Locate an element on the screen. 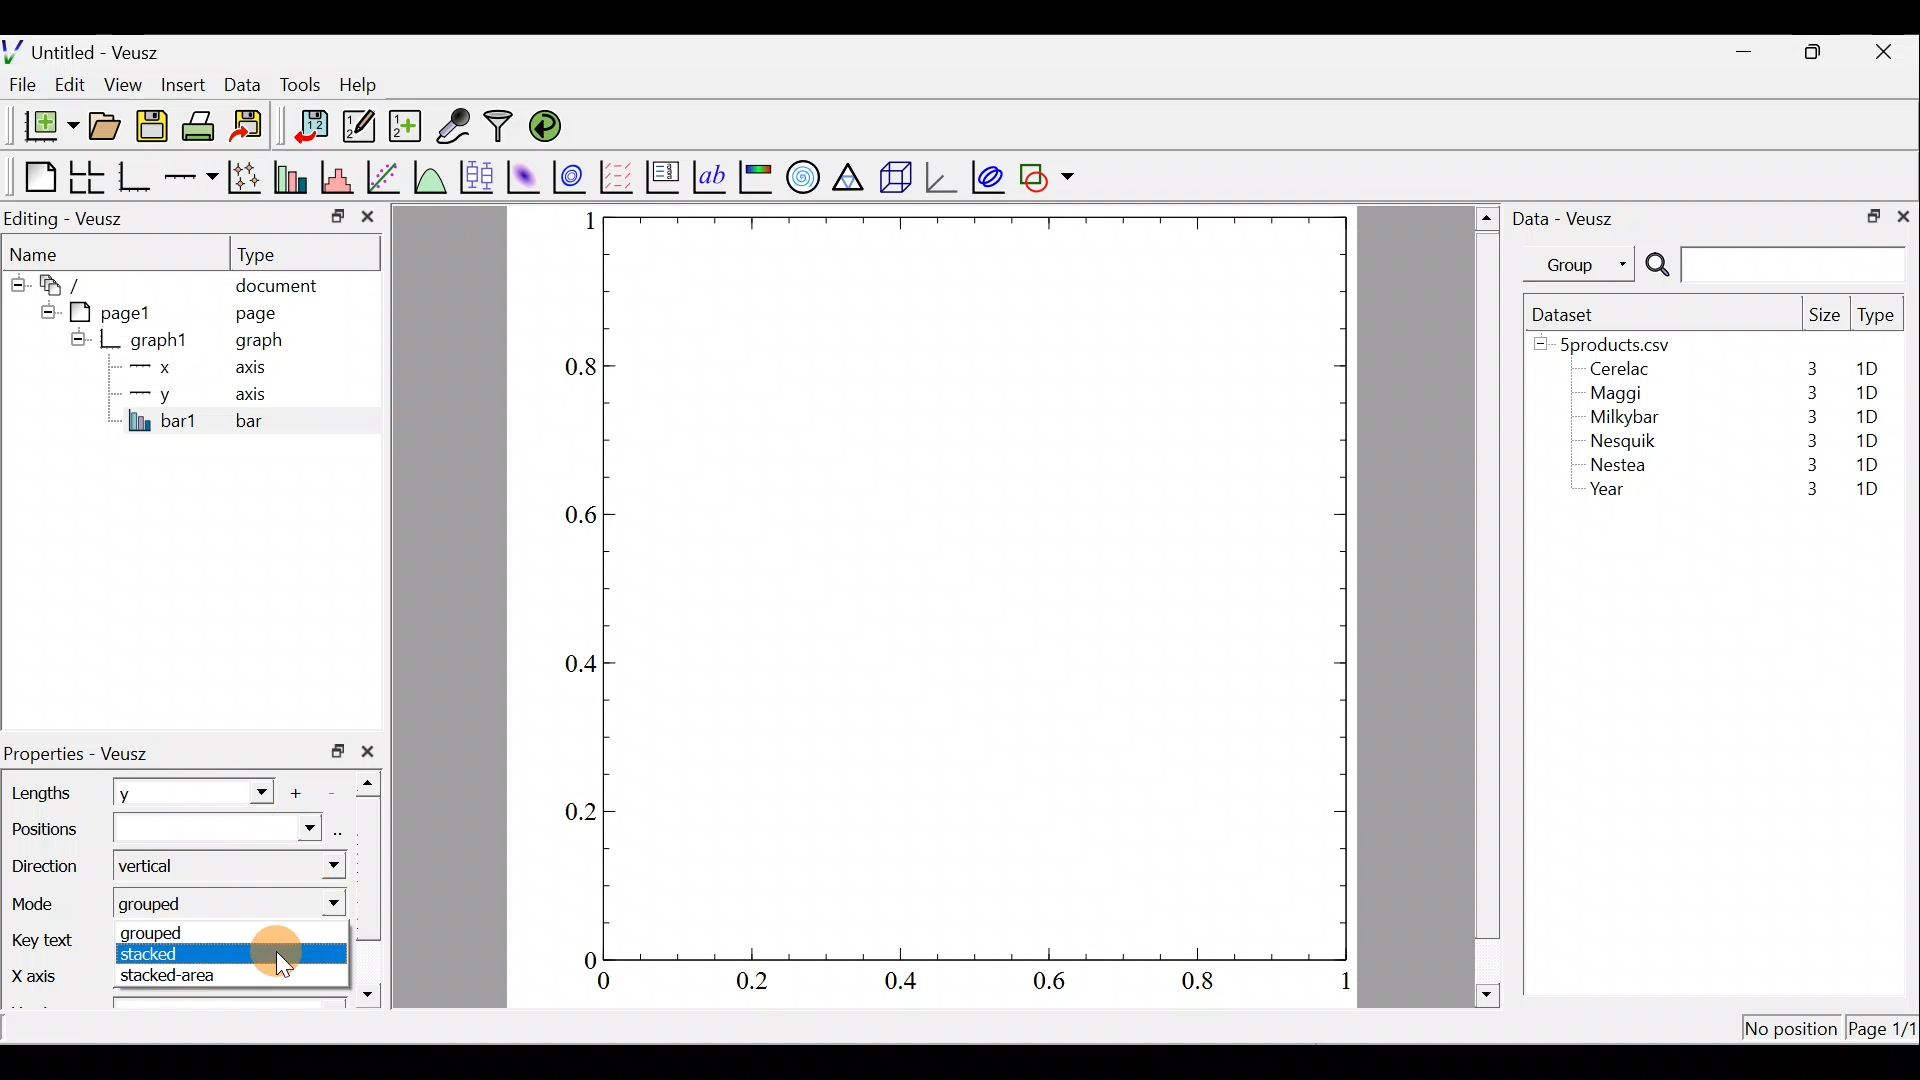 The width and height of the screenshot is (1920, 1080). 0.2 is located at coordinates (752, 980).